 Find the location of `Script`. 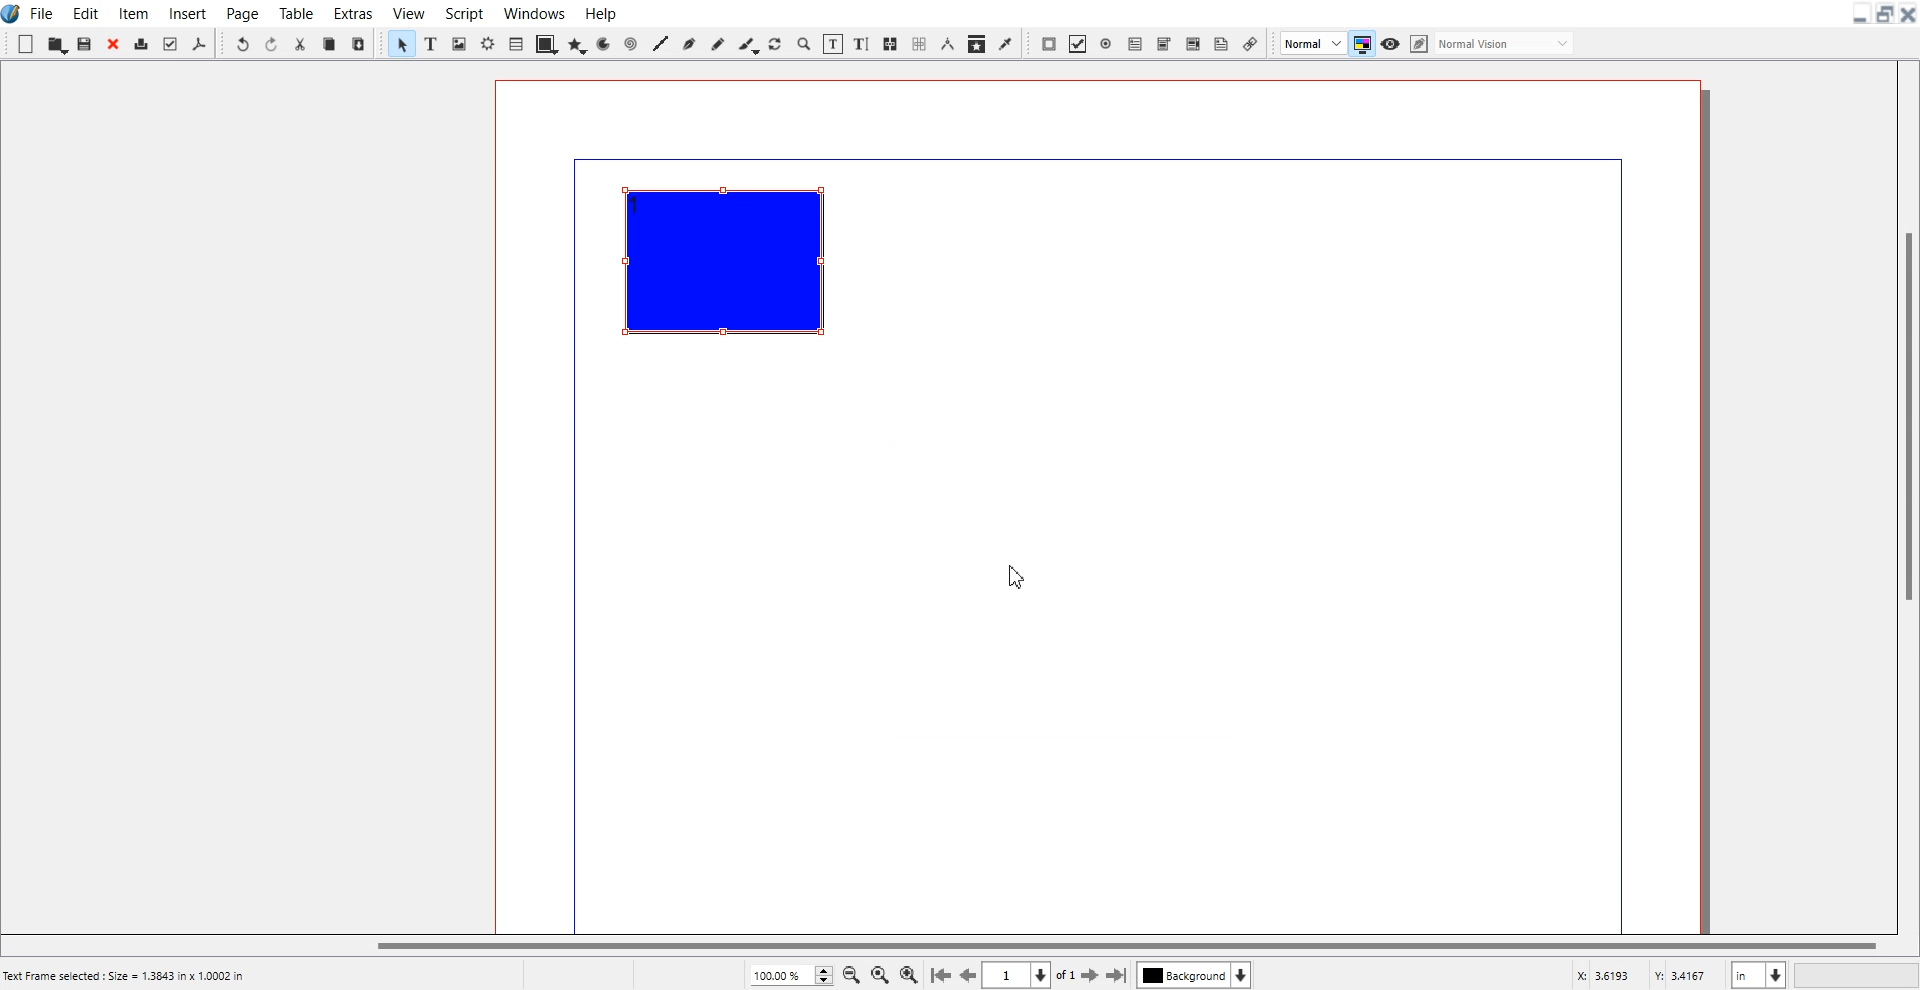

Script is located at coordinates (462, 12).